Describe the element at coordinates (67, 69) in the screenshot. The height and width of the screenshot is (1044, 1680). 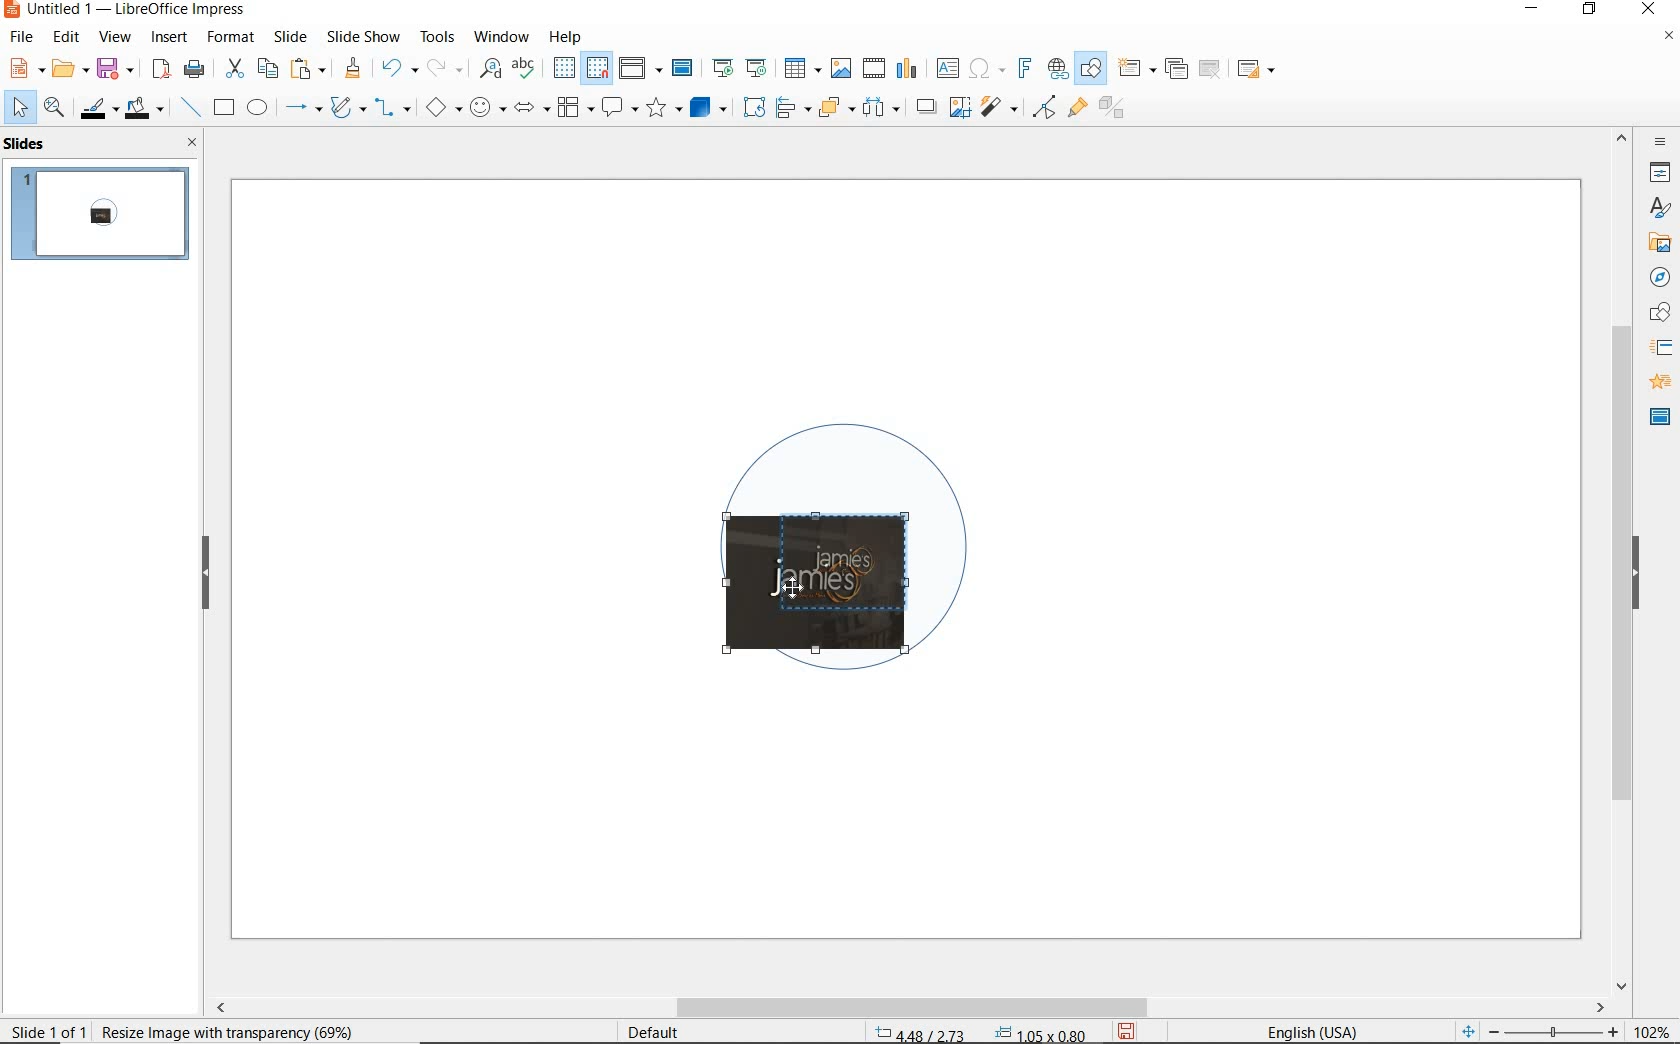
I see `open` at that location.